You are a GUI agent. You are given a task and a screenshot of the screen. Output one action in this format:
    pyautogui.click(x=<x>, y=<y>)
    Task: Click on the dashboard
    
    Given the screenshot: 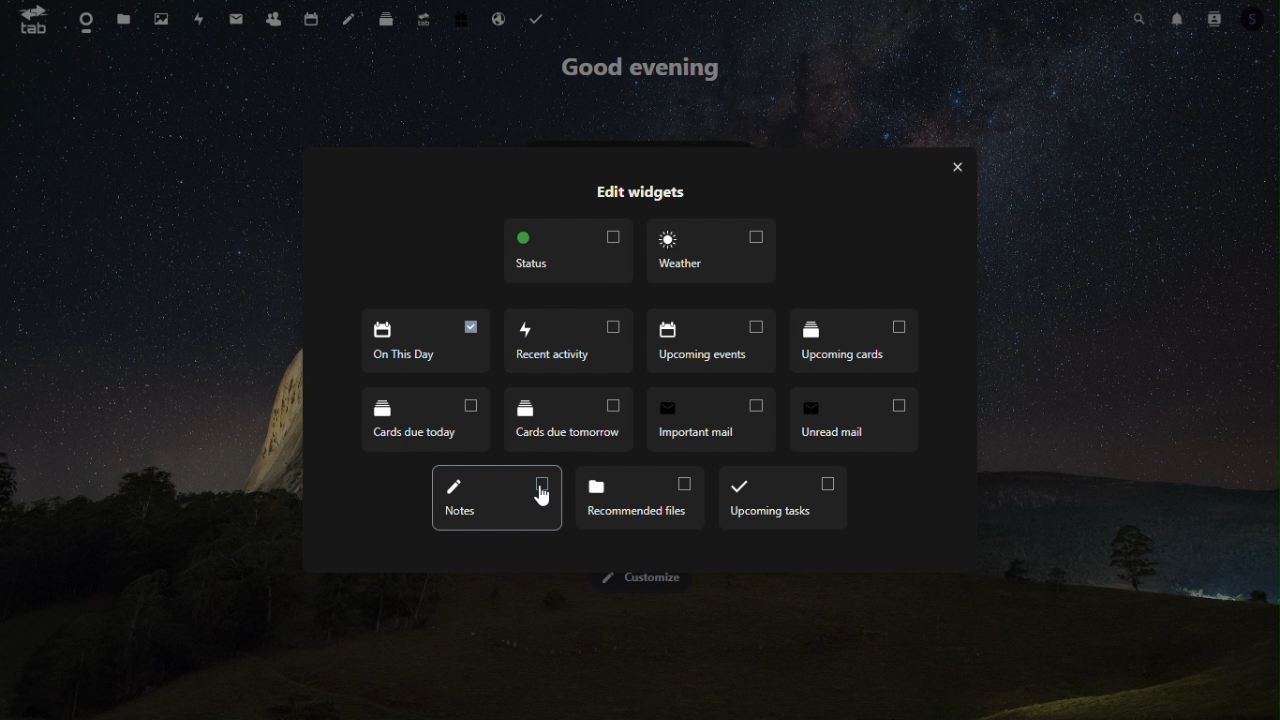 What is the action you would take?
    pyautogui.click(x=86, y=18)
    